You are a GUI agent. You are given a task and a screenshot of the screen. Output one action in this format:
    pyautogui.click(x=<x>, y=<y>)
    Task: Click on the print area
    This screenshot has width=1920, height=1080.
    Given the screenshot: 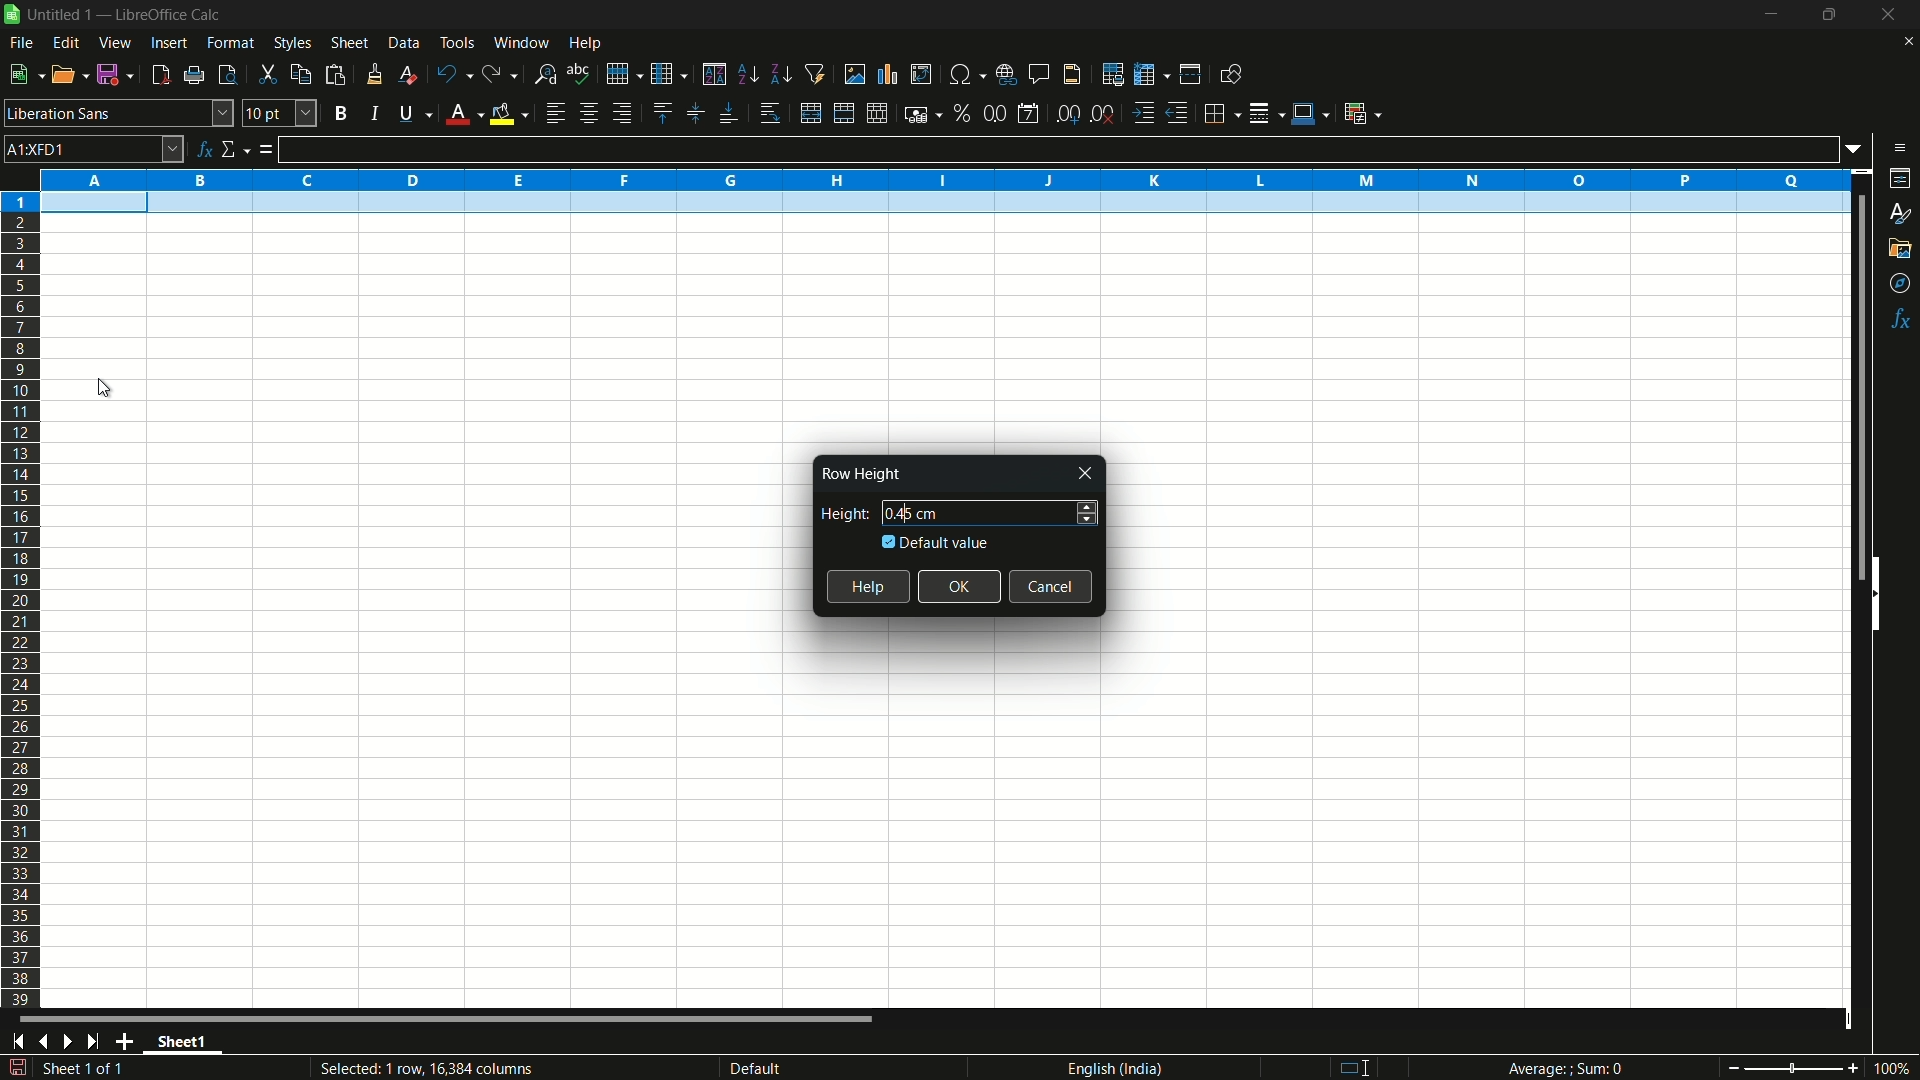 What is the action you would take?
    pyautogui.click(x=1113, y=74)
    